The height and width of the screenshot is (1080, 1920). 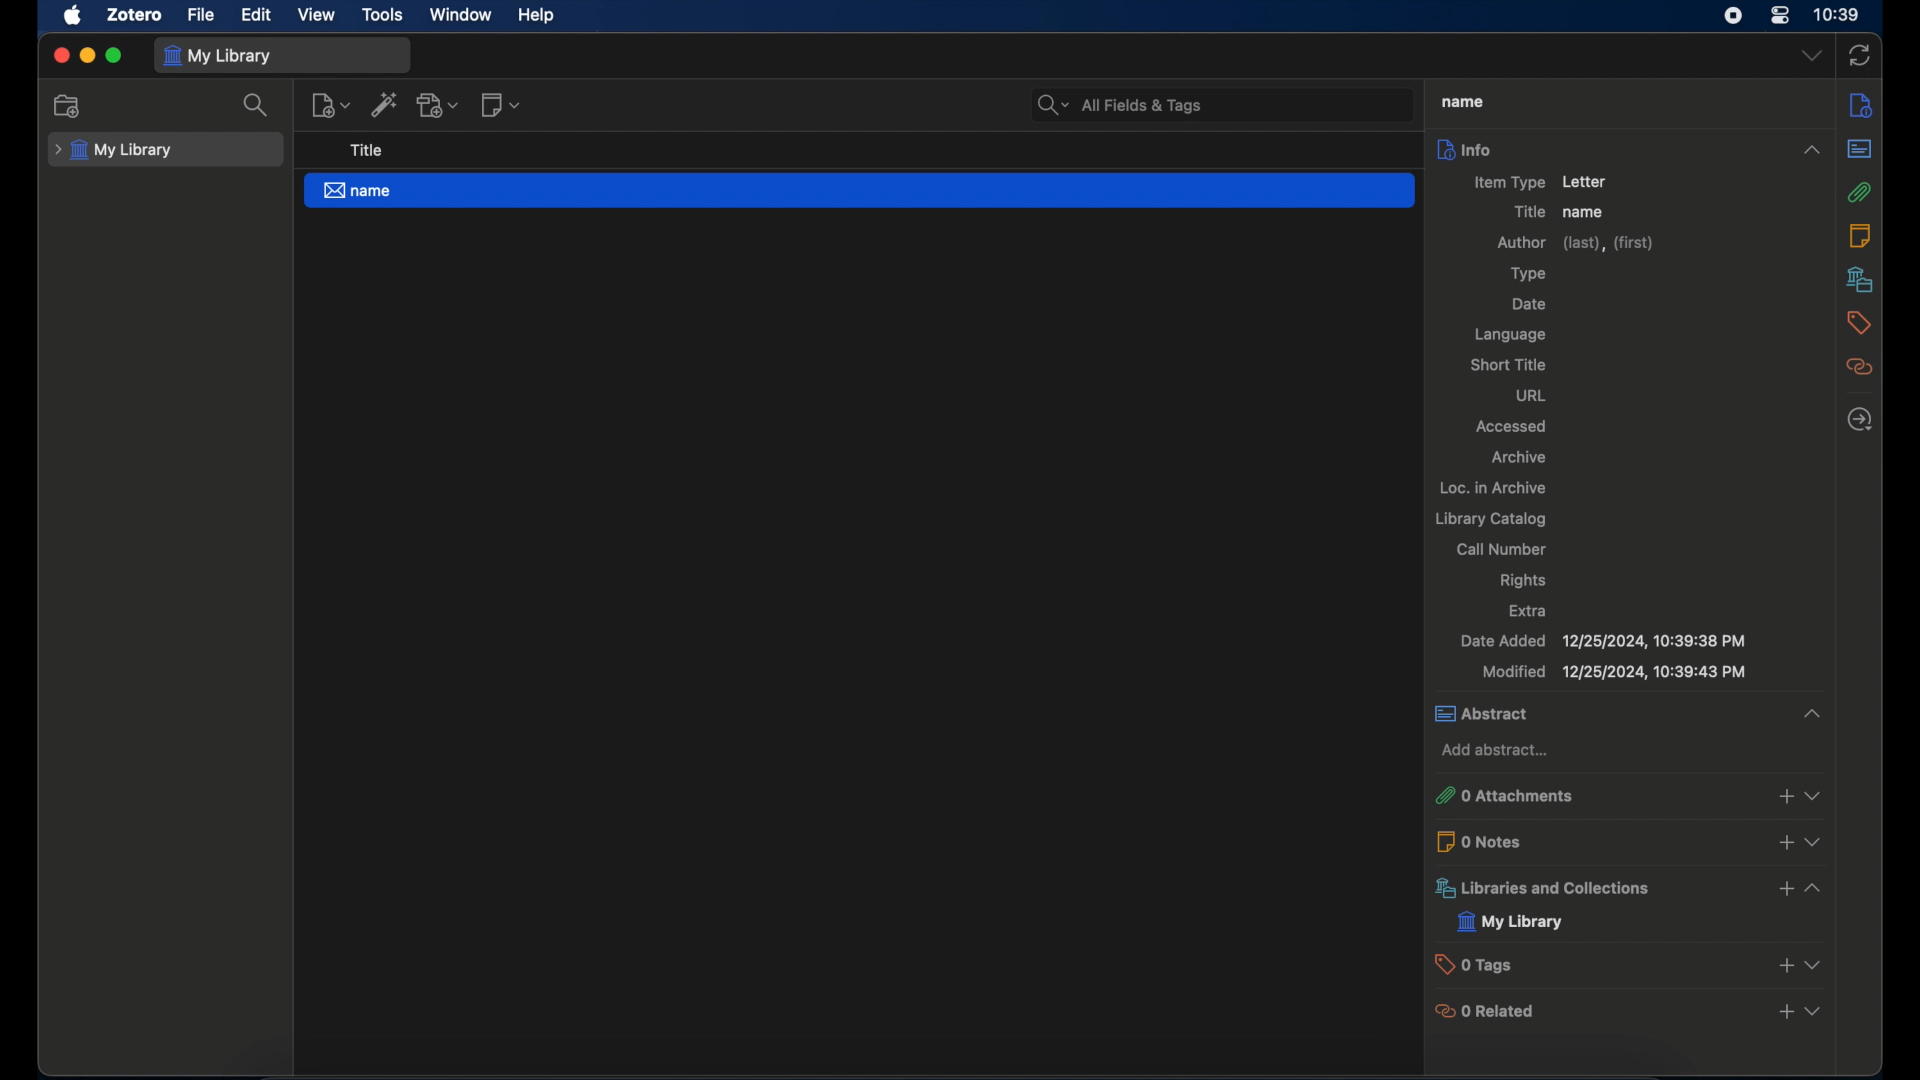 I want to click on new collection, so click(x=70, y=107).